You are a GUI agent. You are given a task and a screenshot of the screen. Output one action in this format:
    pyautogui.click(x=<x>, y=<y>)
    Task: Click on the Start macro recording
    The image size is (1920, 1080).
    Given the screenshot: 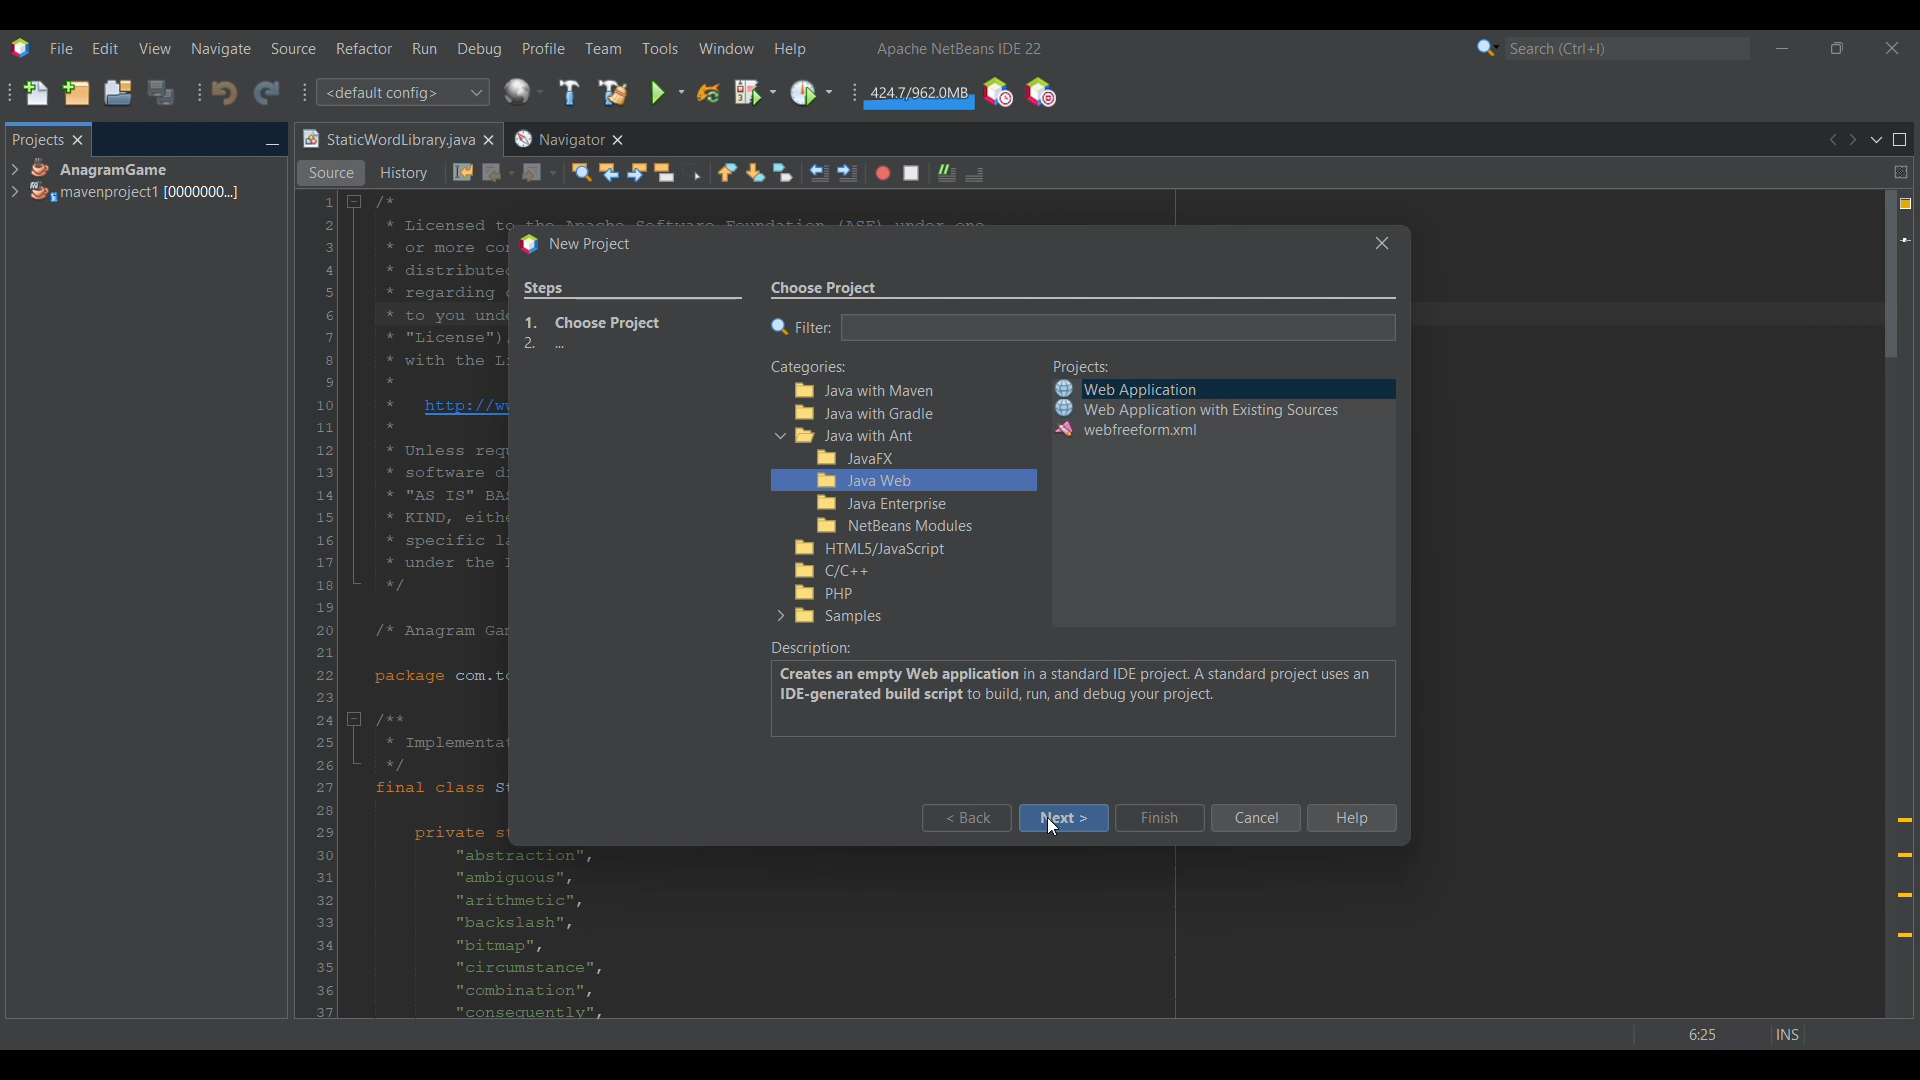 What is the action you would take?
    pyautogui.click(x=883, y=173)
    